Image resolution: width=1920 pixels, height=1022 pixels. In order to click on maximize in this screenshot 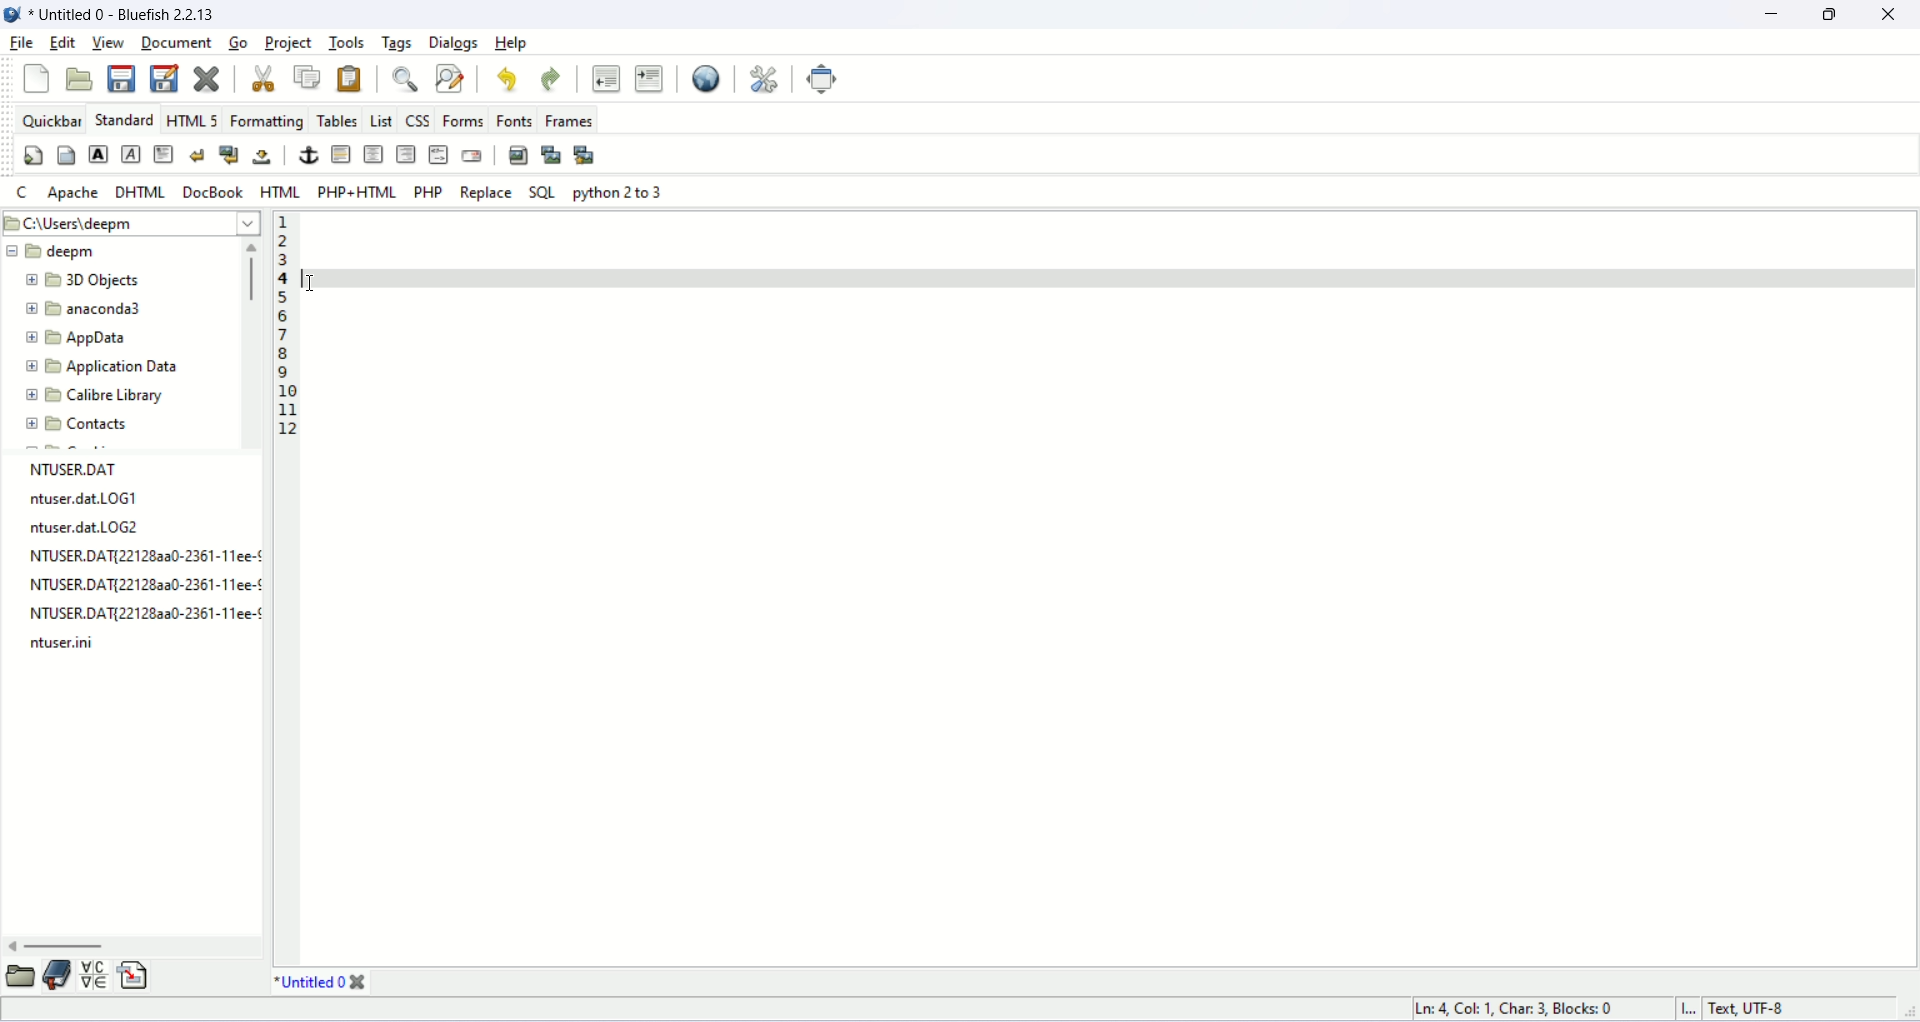, I will do `click(1832, 14)`.